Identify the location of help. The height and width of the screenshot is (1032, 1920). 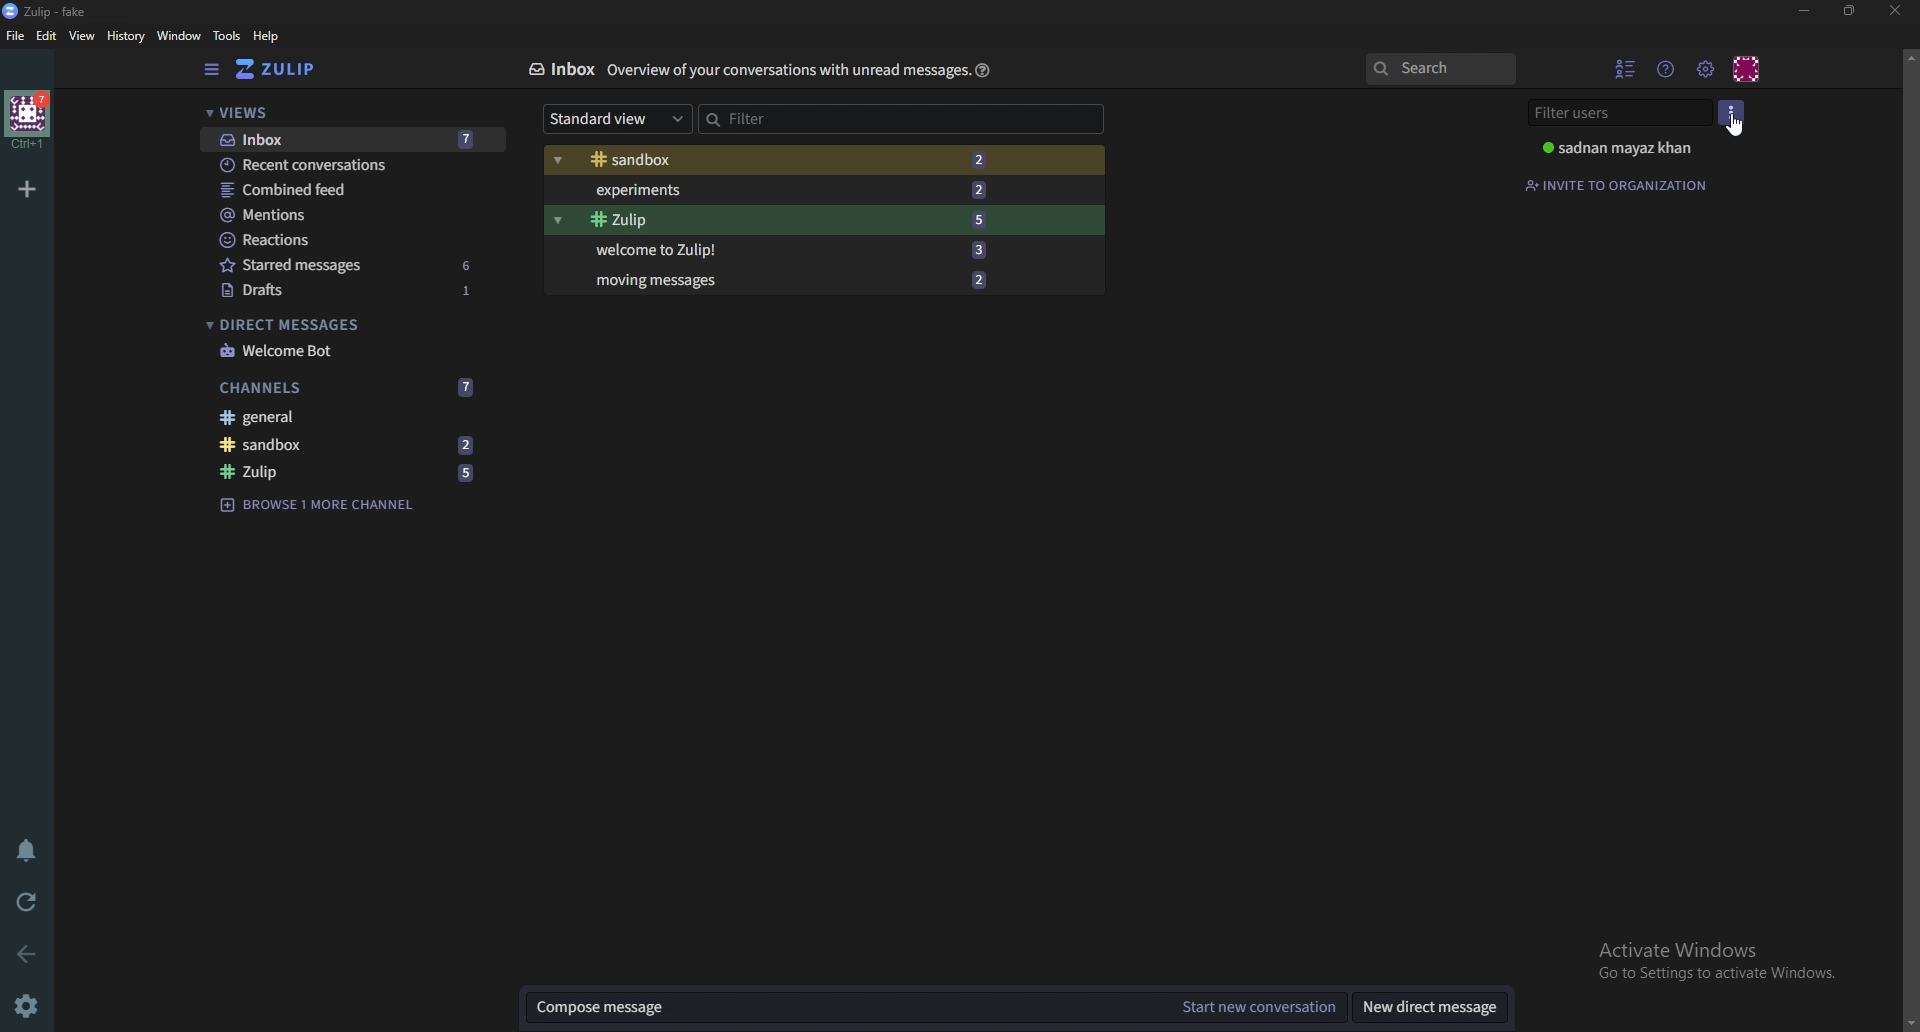
(268, 36).